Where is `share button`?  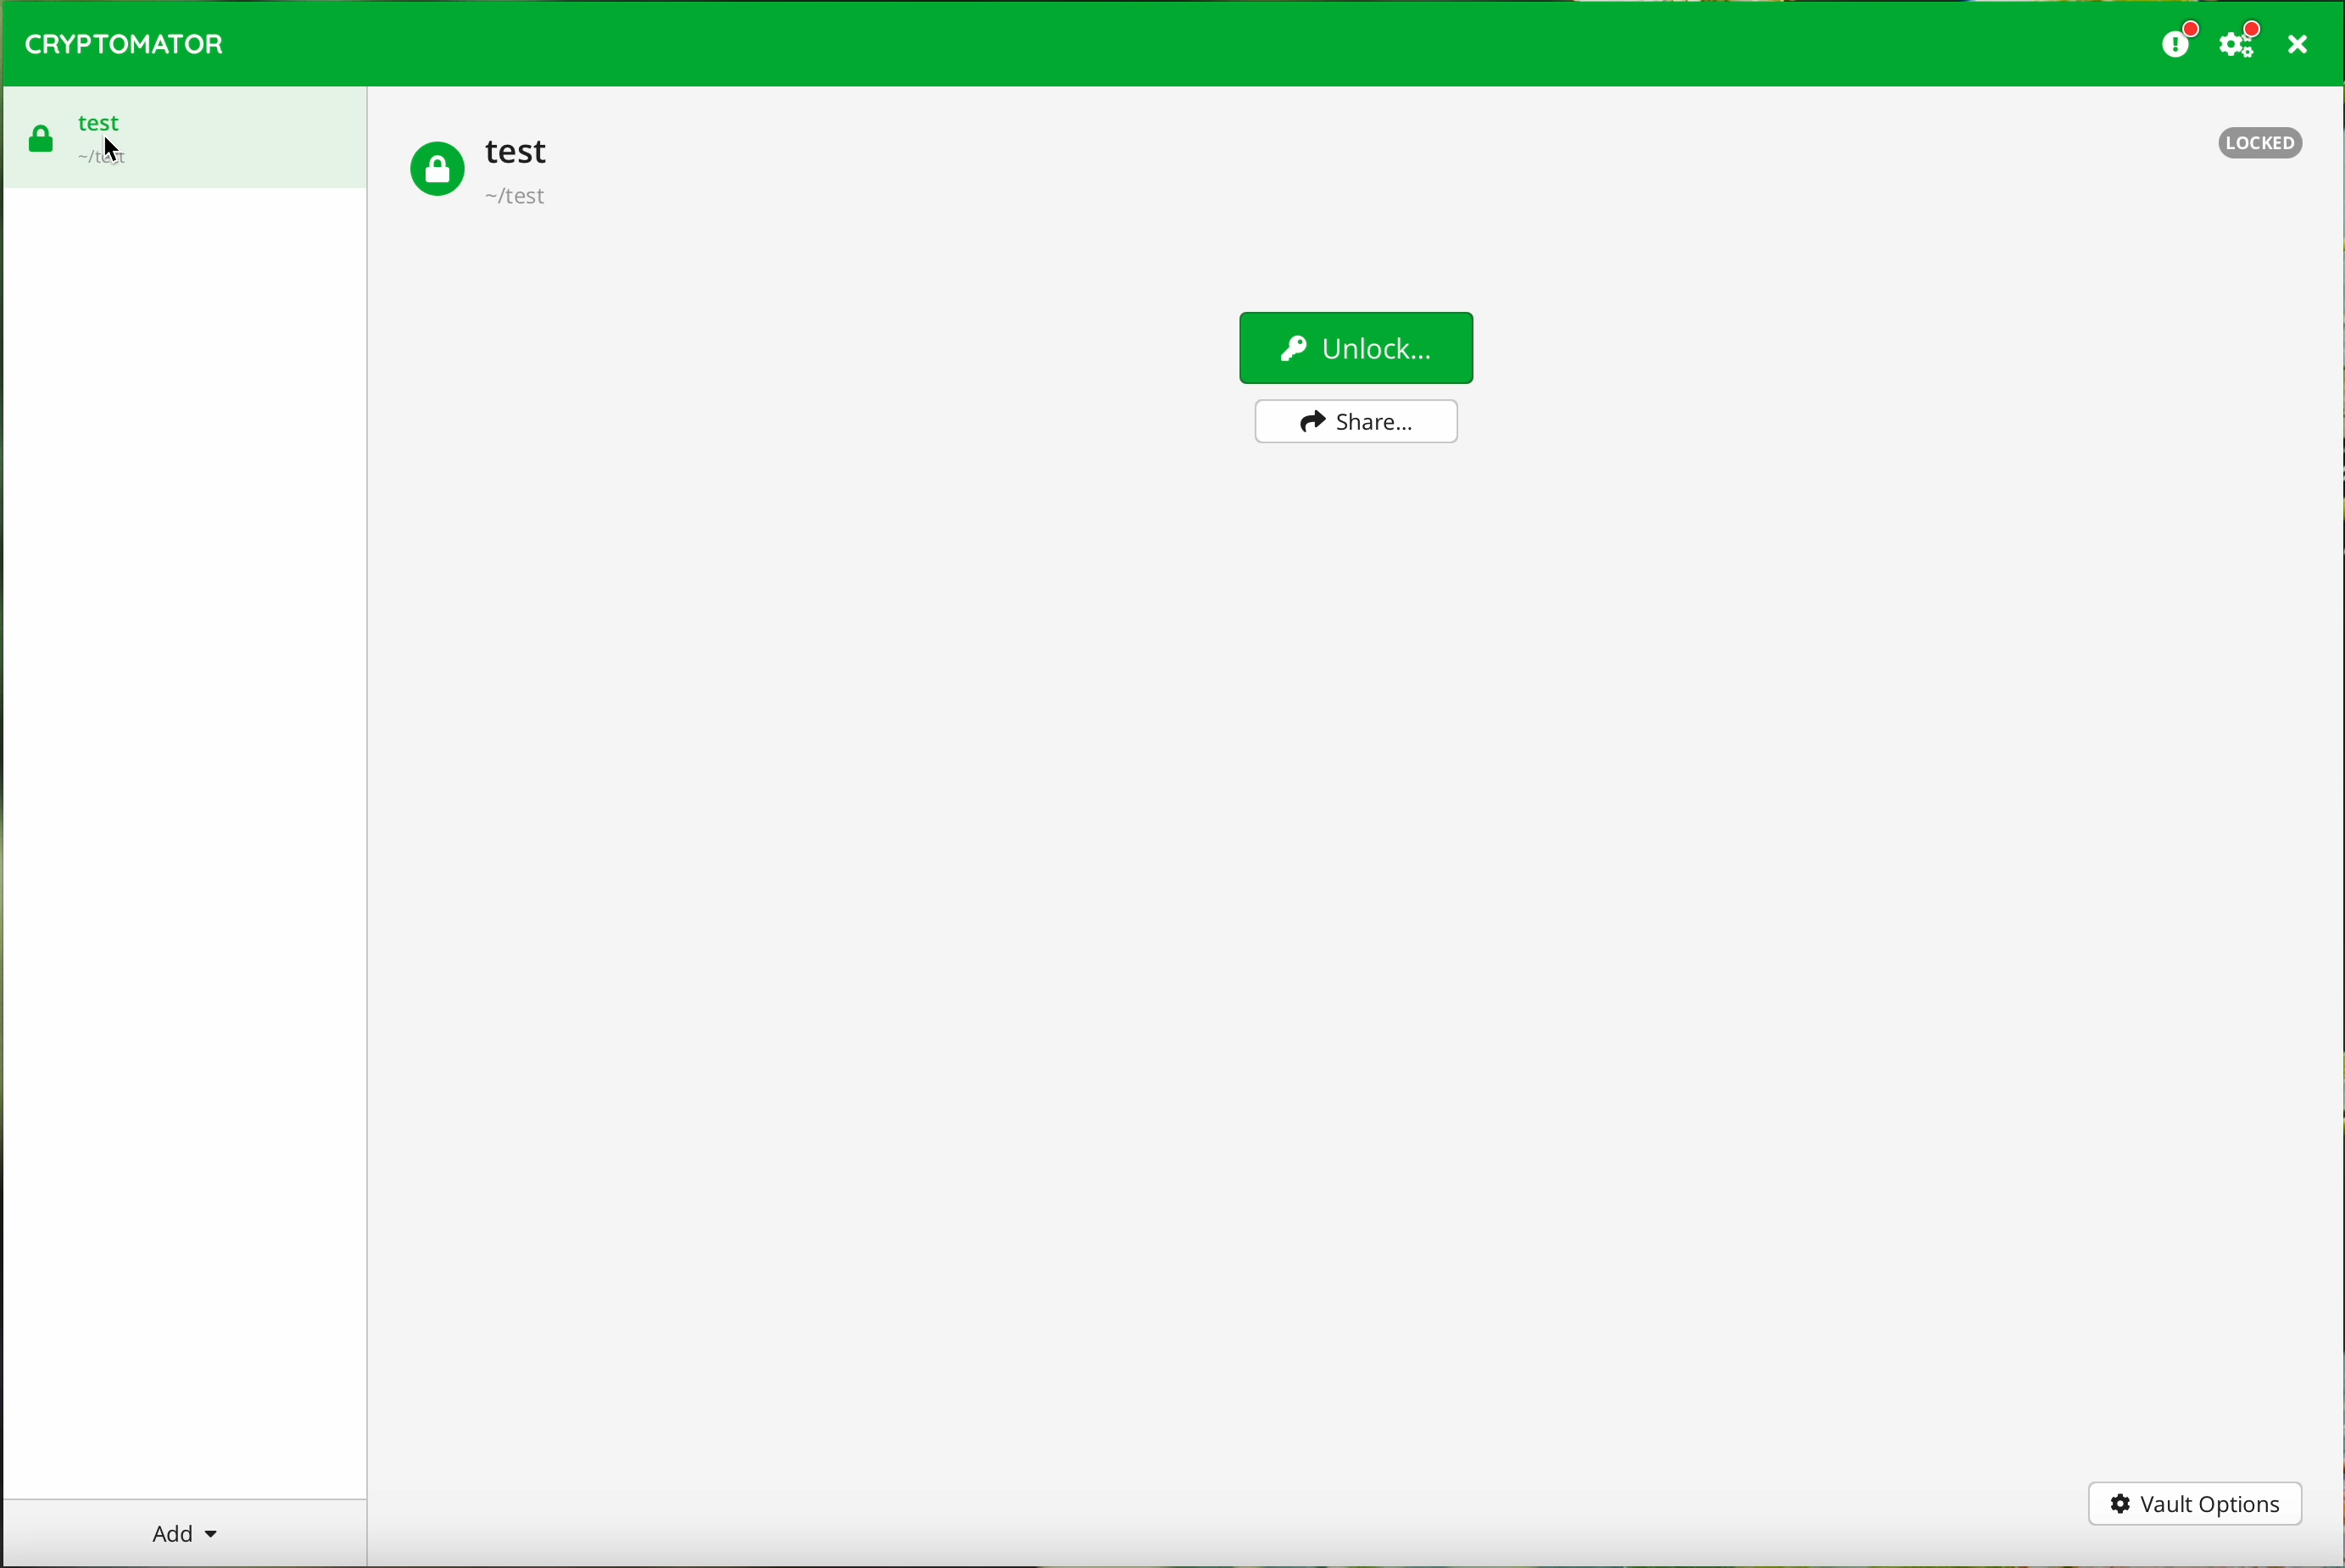 share button is located at coordinates (1354, 422).